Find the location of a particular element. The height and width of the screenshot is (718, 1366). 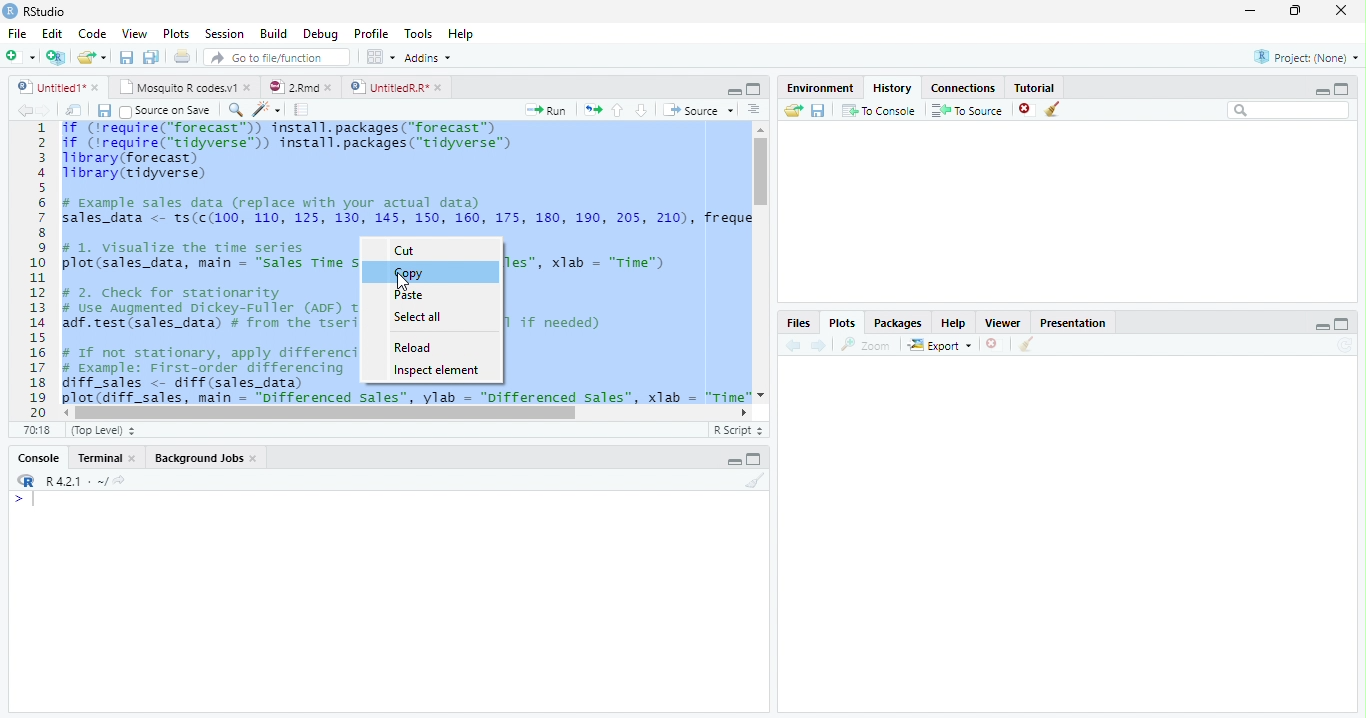

# If not stationary, apply differencing

# Example: First-order differencing

diff_sales <- diff (sales_data)

plot (diff sales. main = "Differenced Sales”. vlab = "Differenced sales”. xlab = "Time" is located at coordinates (405, 394).